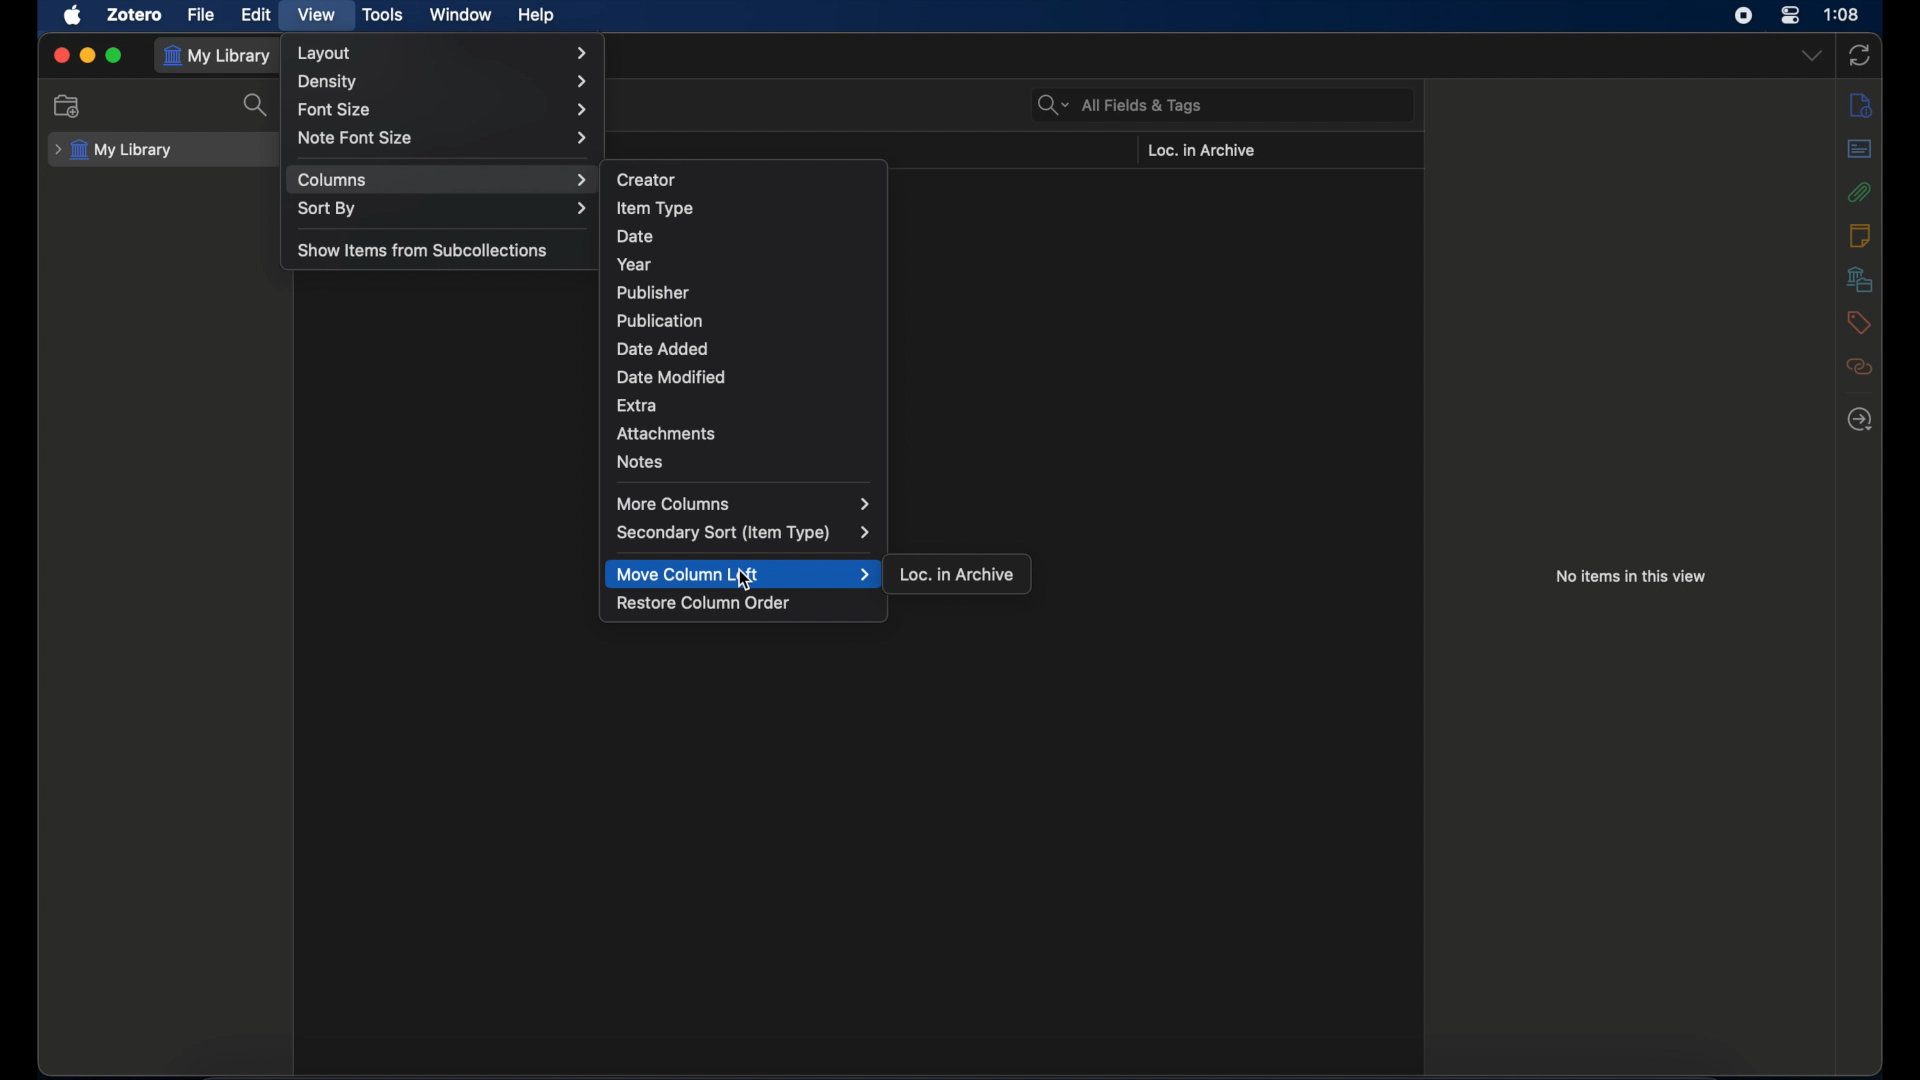 The height and width of the screenshot is (1080, 1920). Describe the element at coordinates (634, 264) in the screenshot. I see `year` at that location.